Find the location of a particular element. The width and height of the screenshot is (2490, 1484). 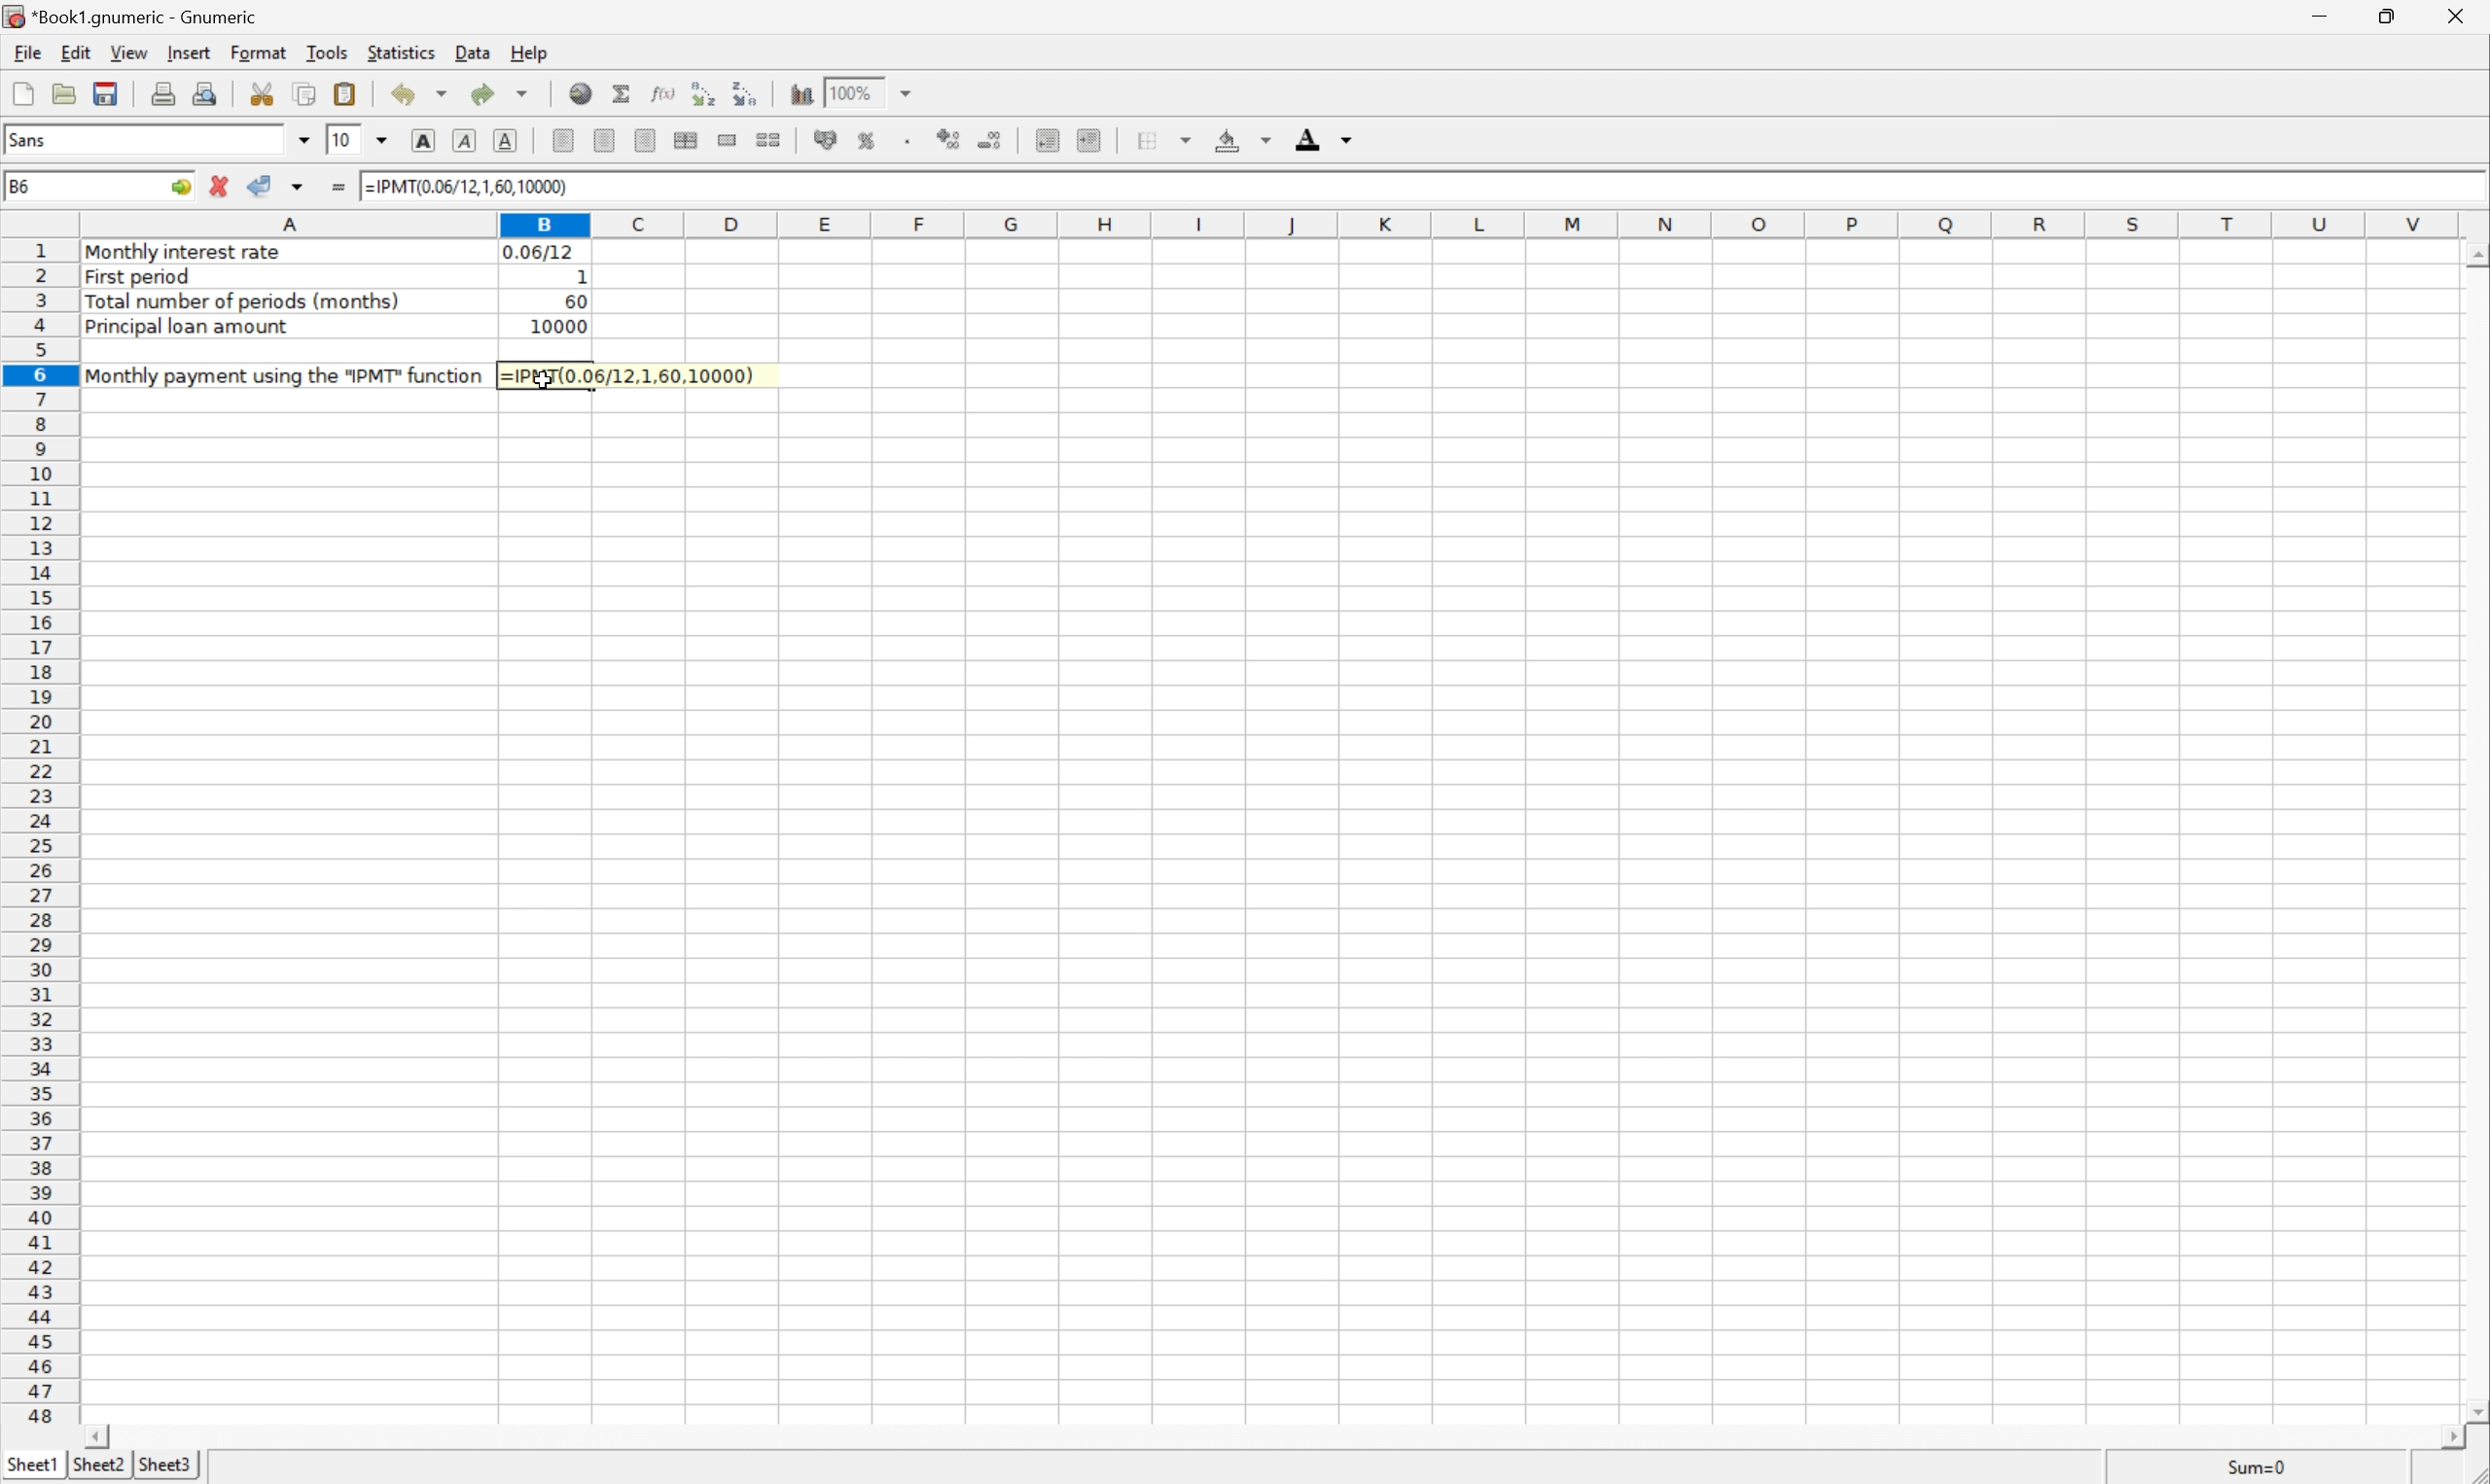

Print current file is located at coordinates (167, 91).